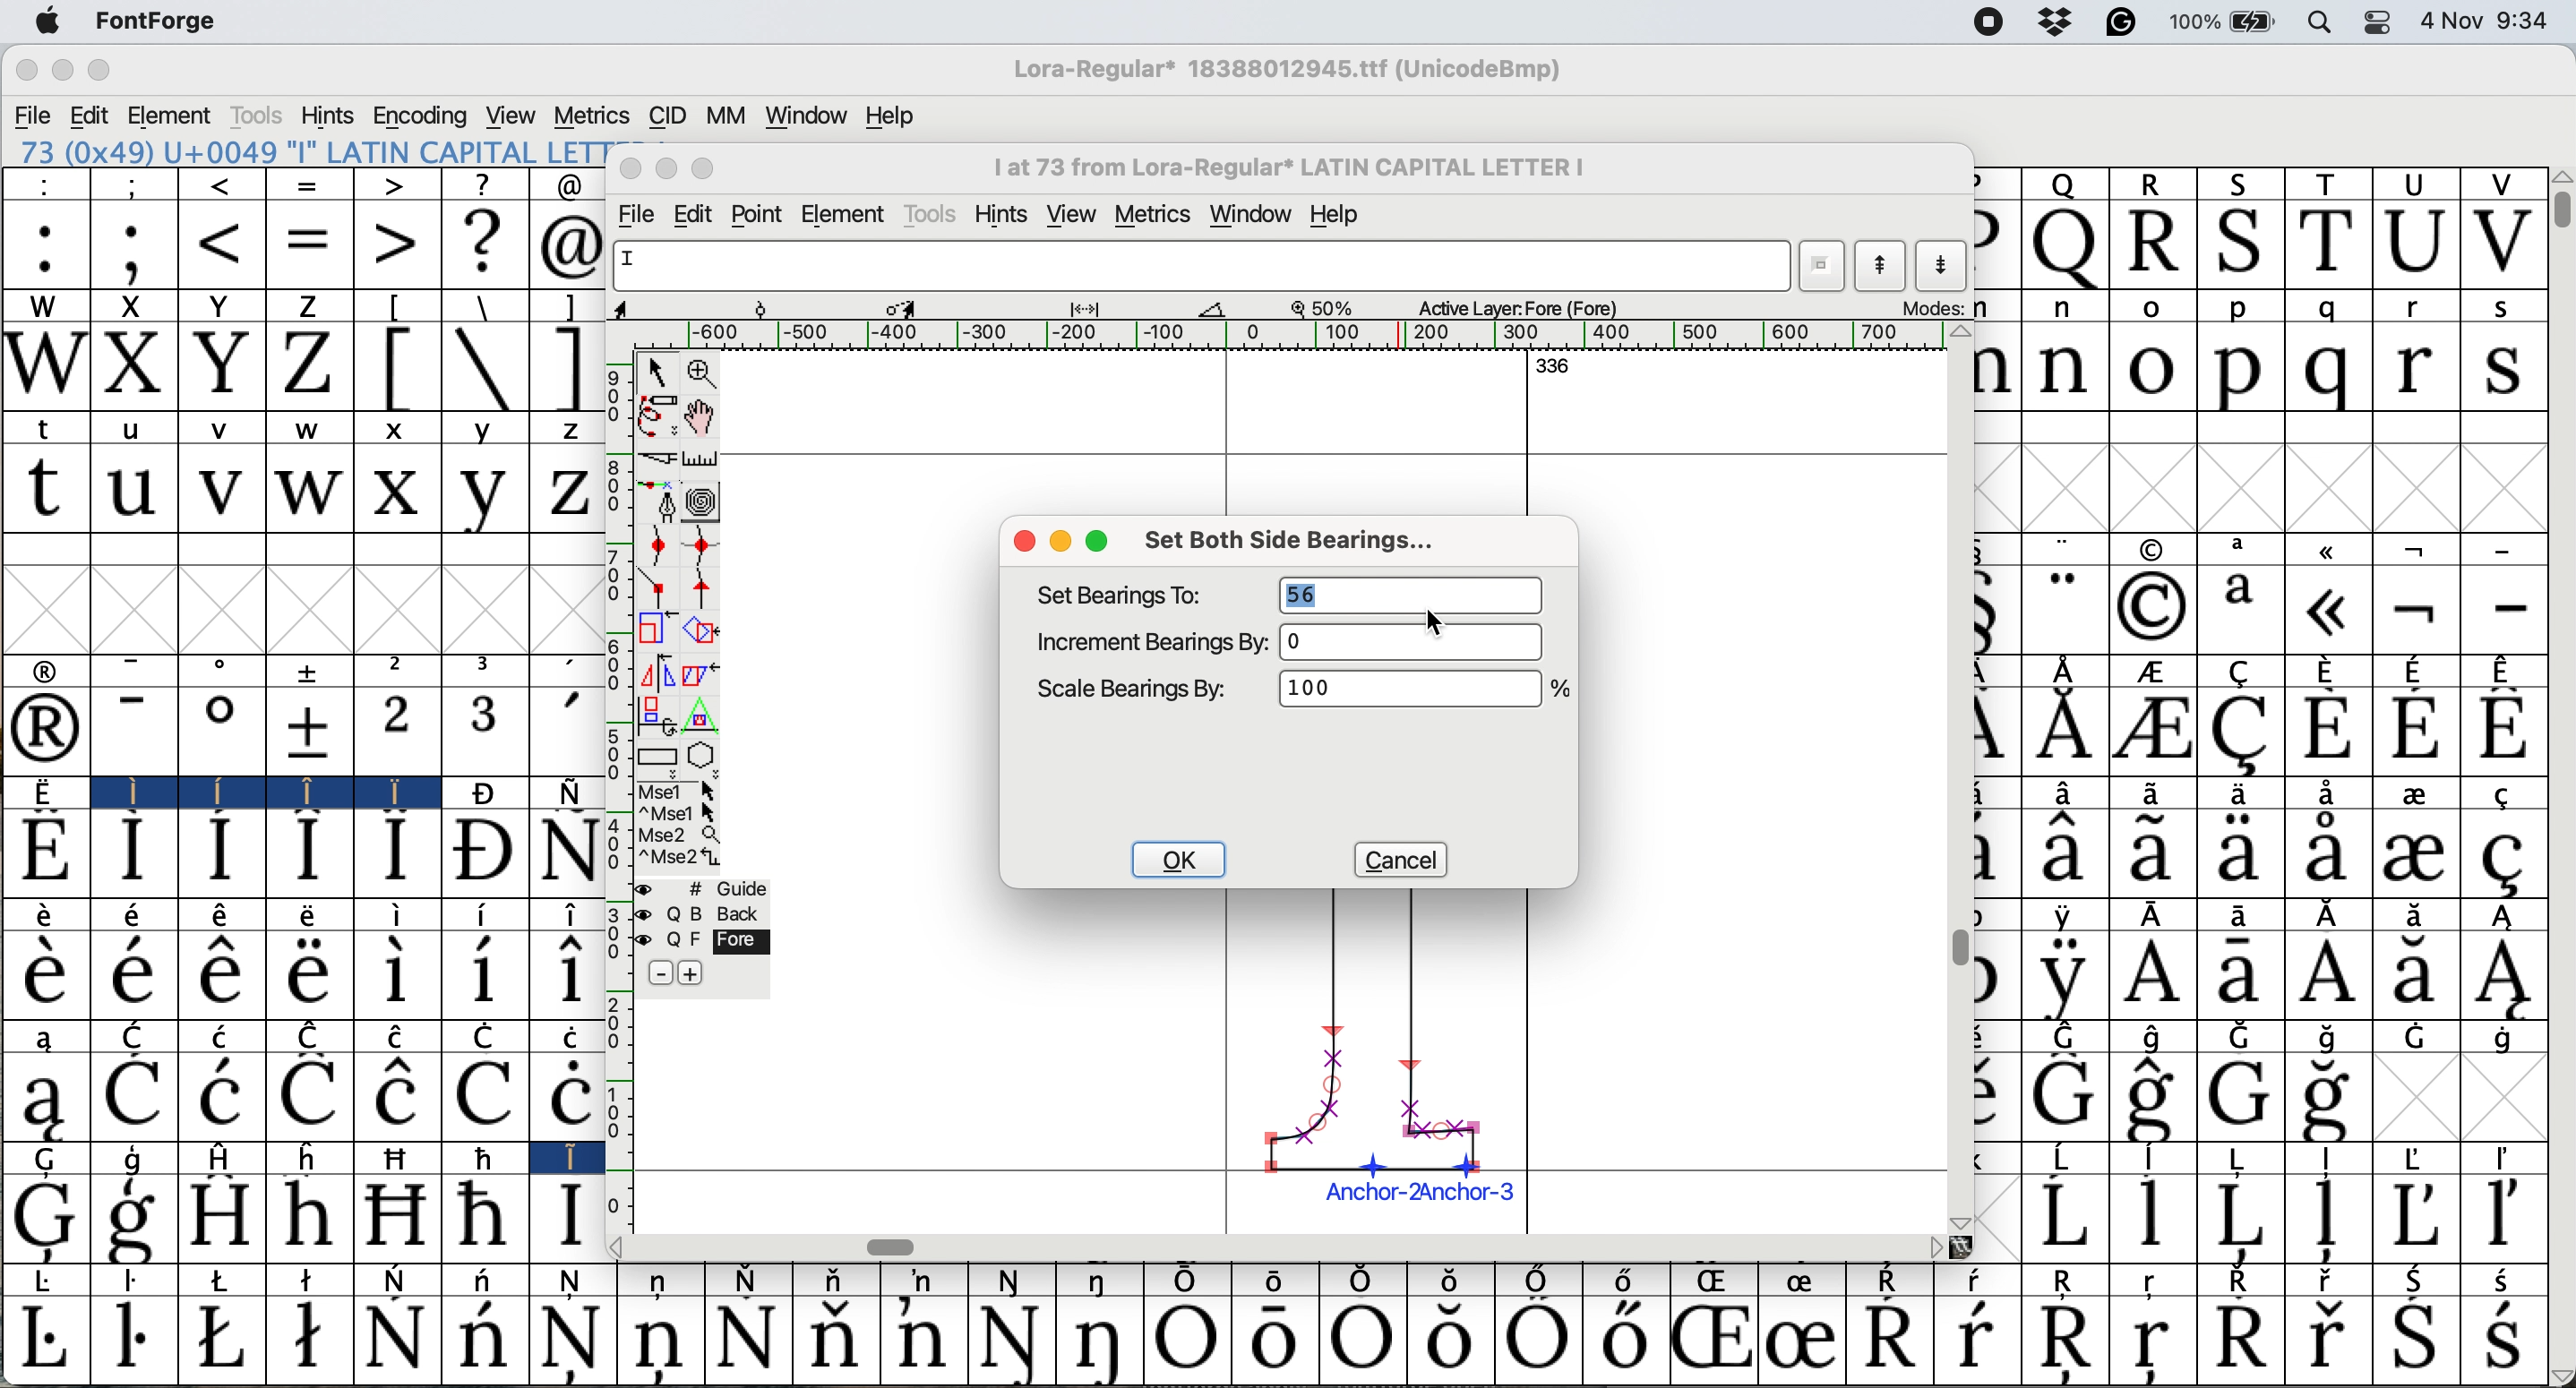 The height and width of the screenshot is (1388, 2576). What do you see at coordinates (90, 116) in the screenshot?
I see `edit` at bounding box center [90, 116].